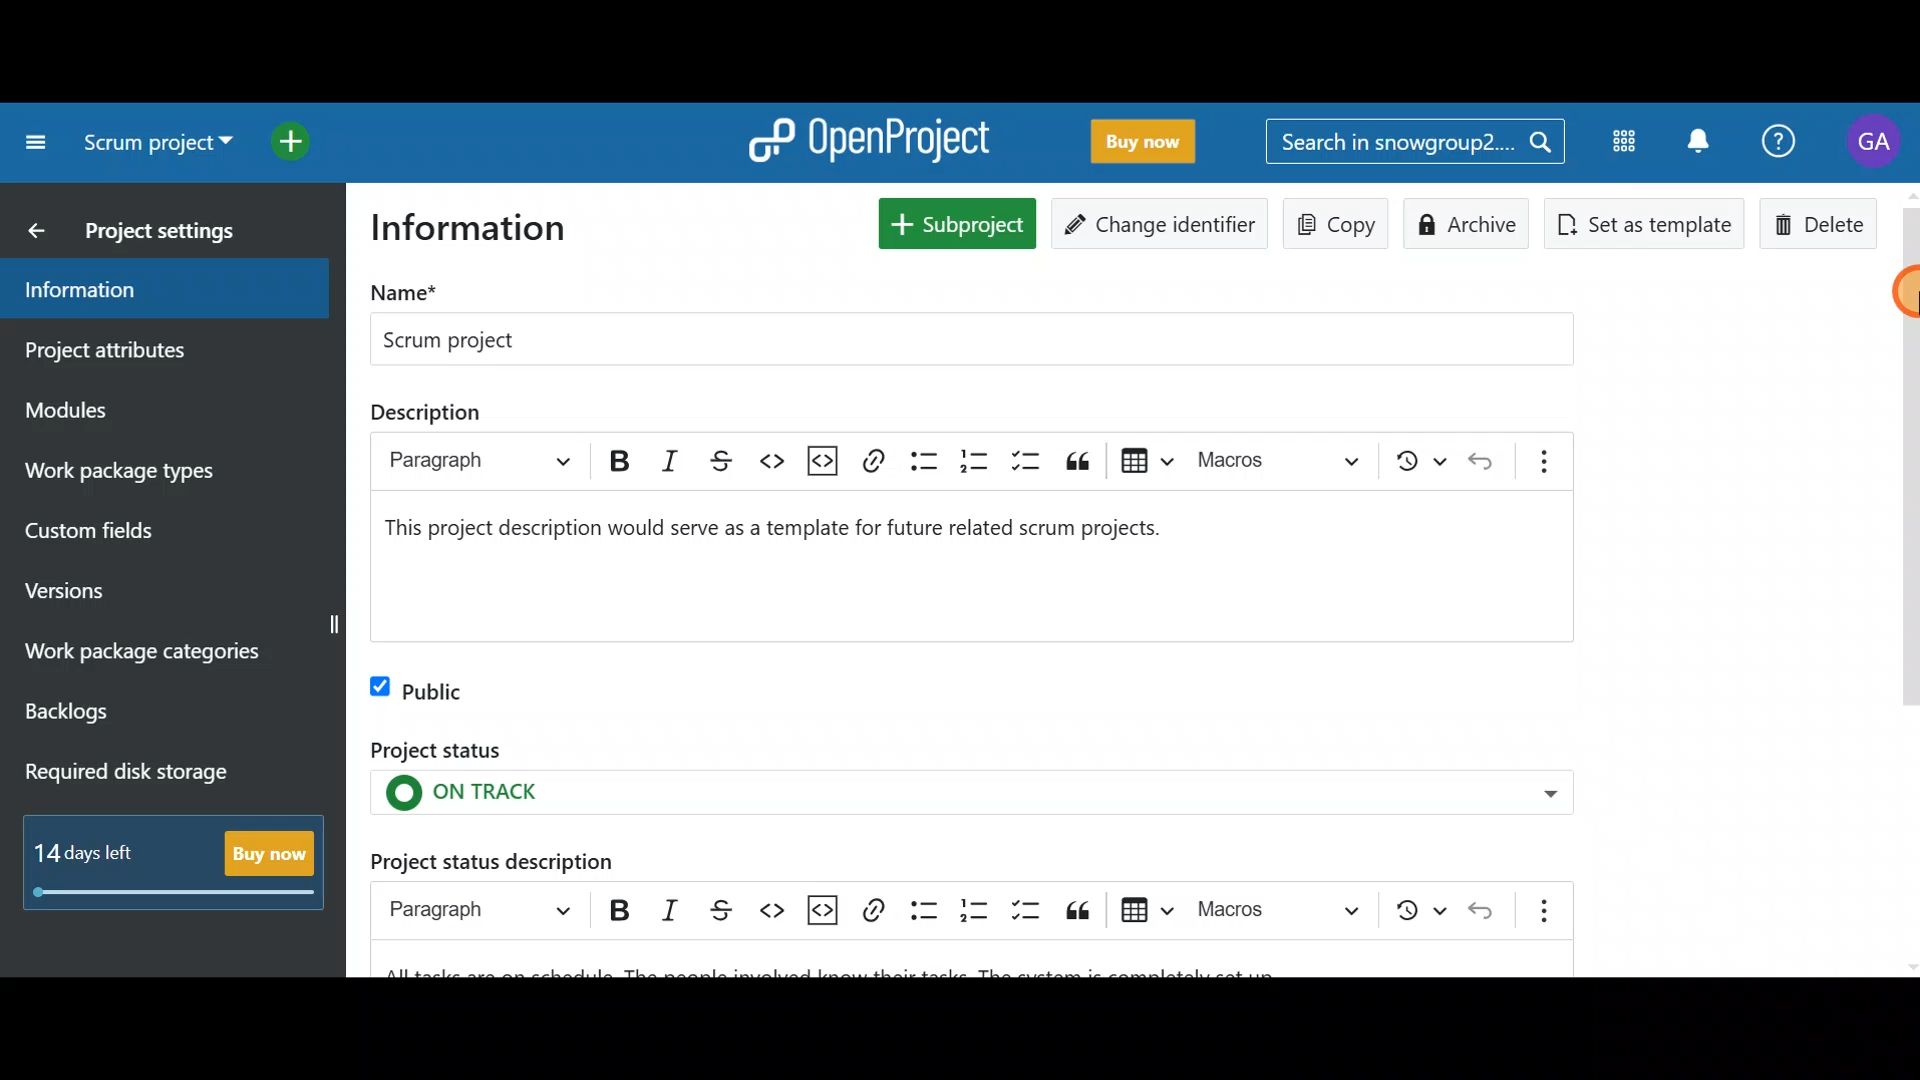 Image resolution: width=1920 pixels, height=1080 pixels. What do you see at coordinates (1079, 911) in the screenshot?
I see `Block quote` at bounding box center [1079, 911].